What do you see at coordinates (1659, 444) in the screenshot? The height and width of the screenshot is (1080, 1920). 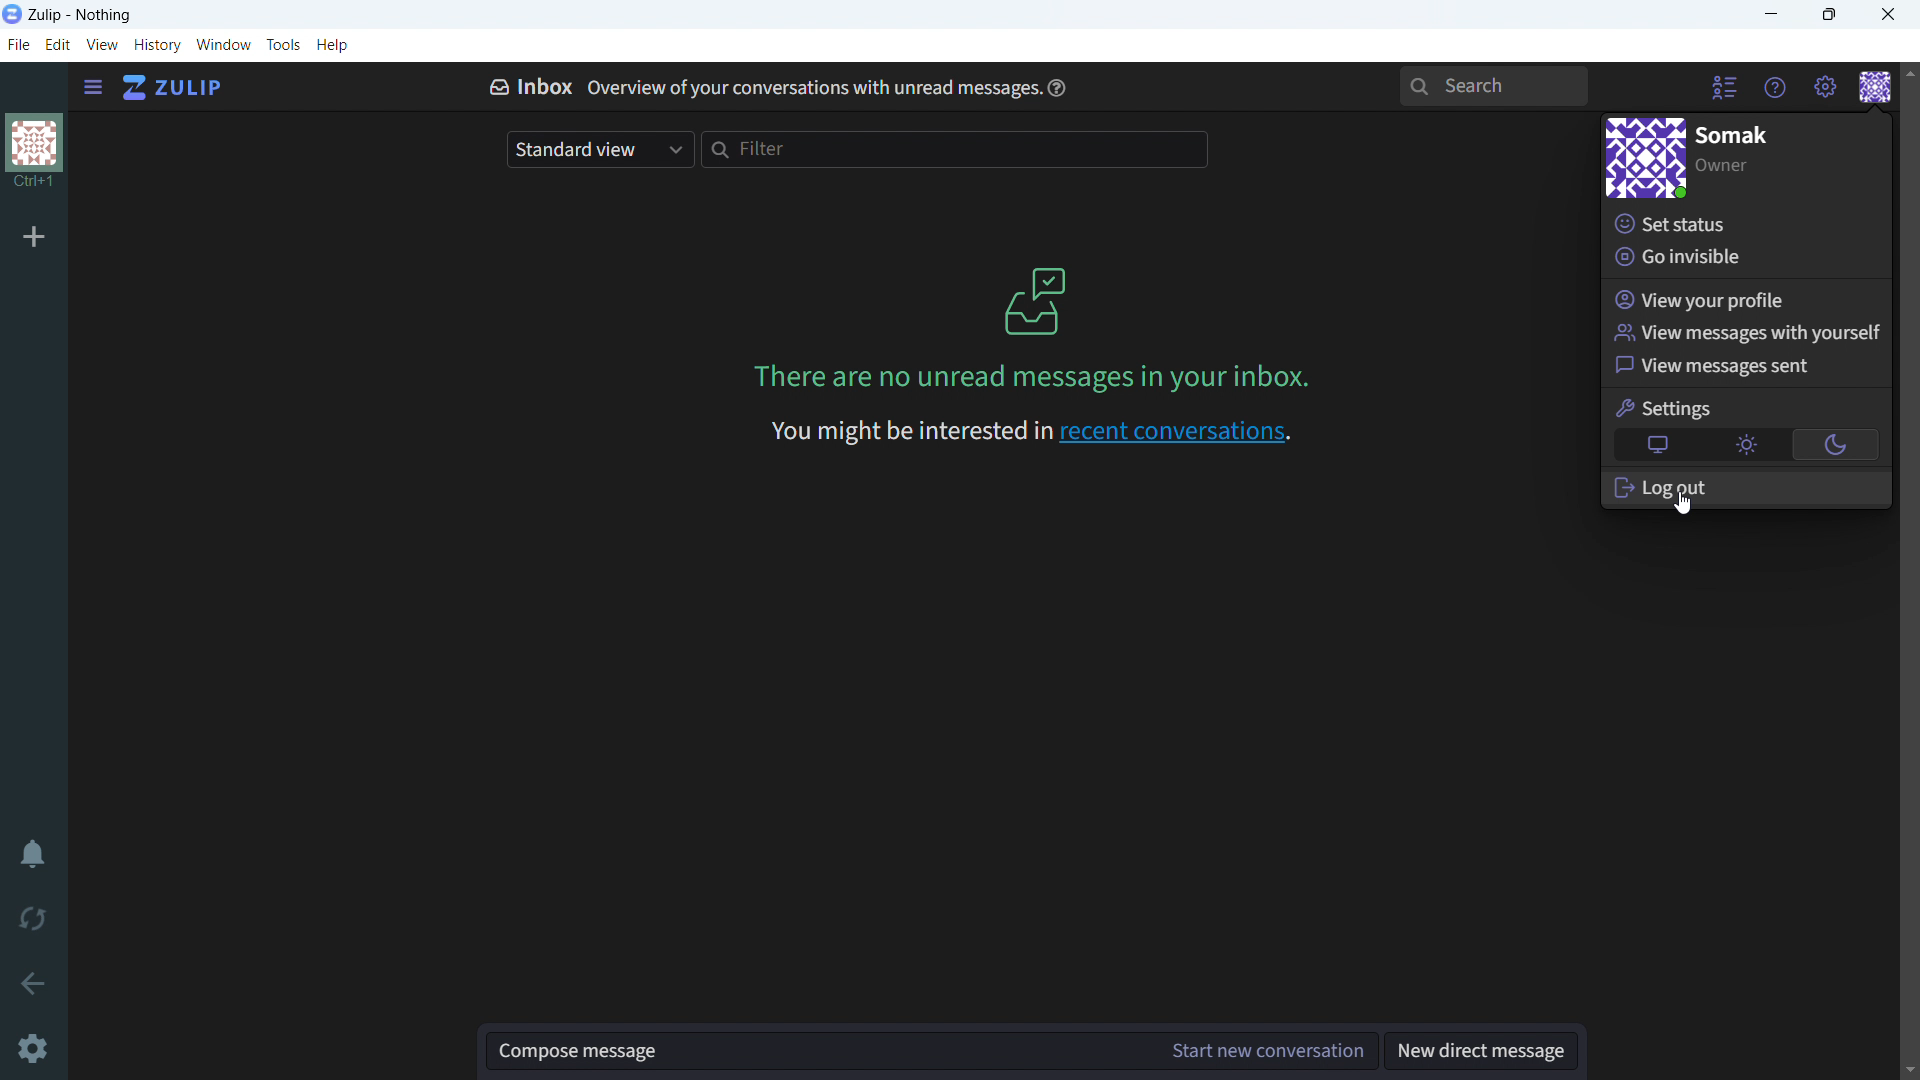 I see `automatic theme` at bounding box center [1659, 444].